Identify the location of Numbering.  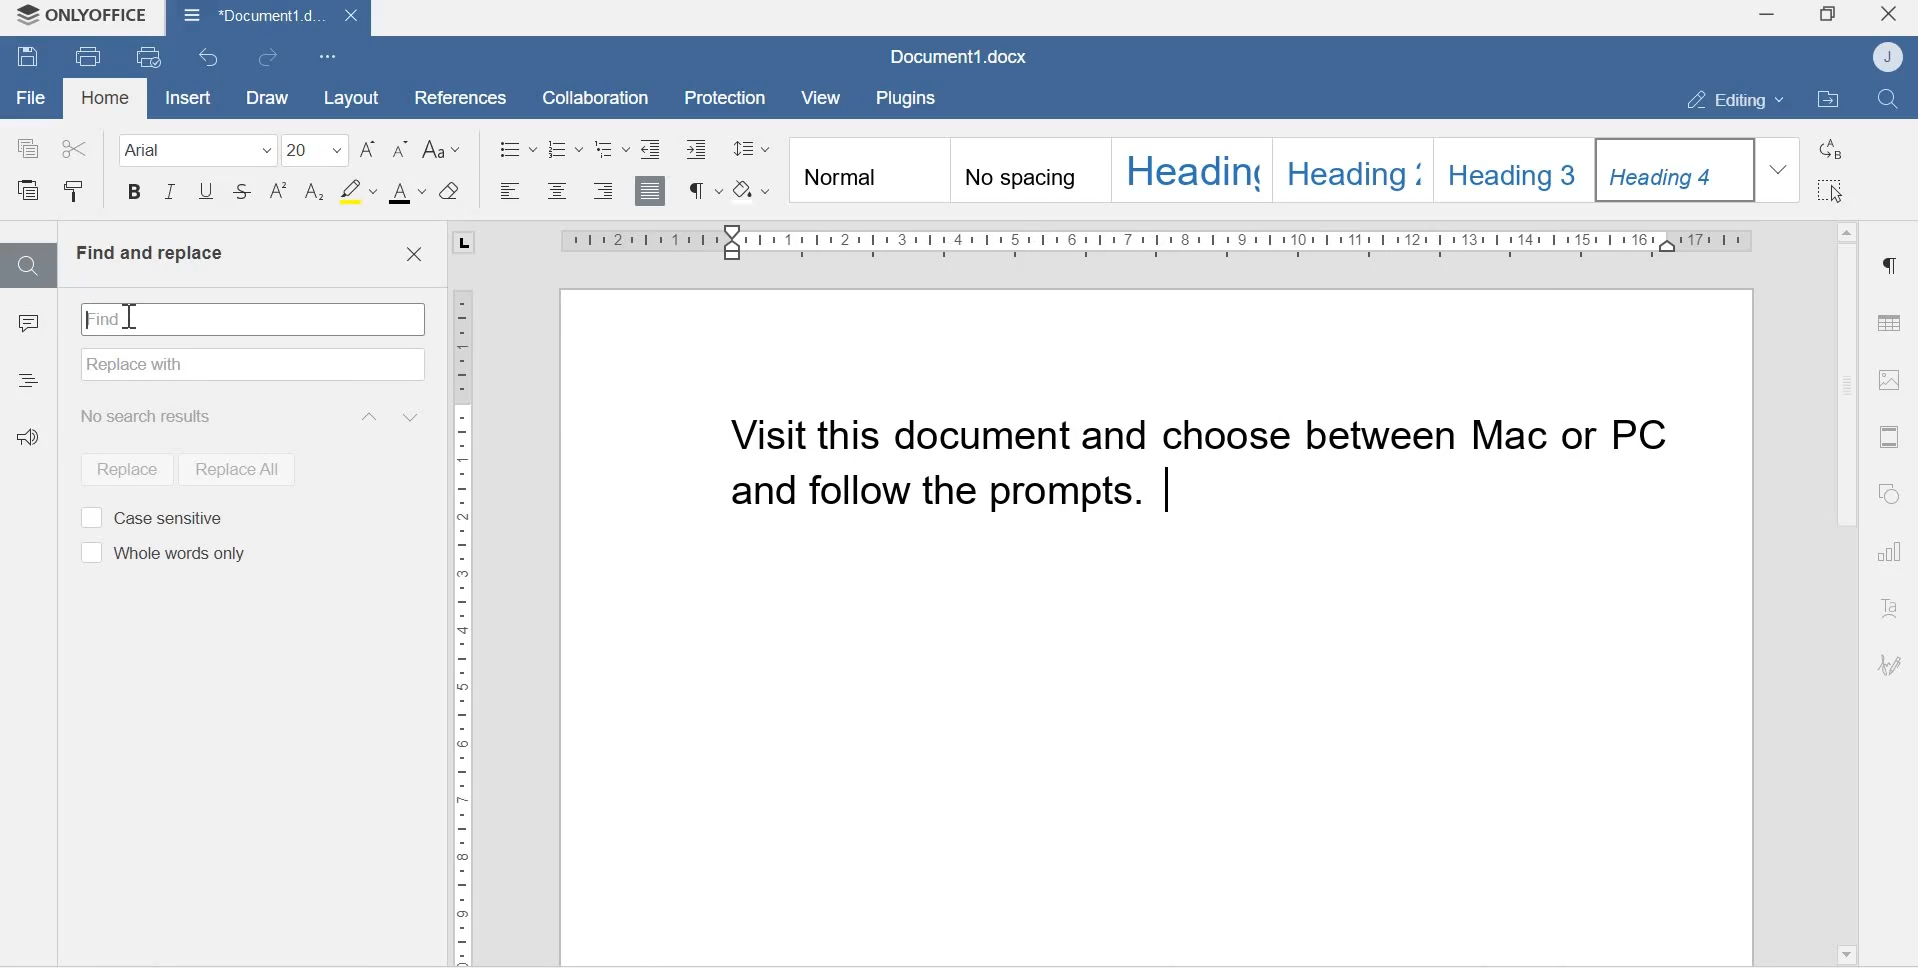
(567, 148).